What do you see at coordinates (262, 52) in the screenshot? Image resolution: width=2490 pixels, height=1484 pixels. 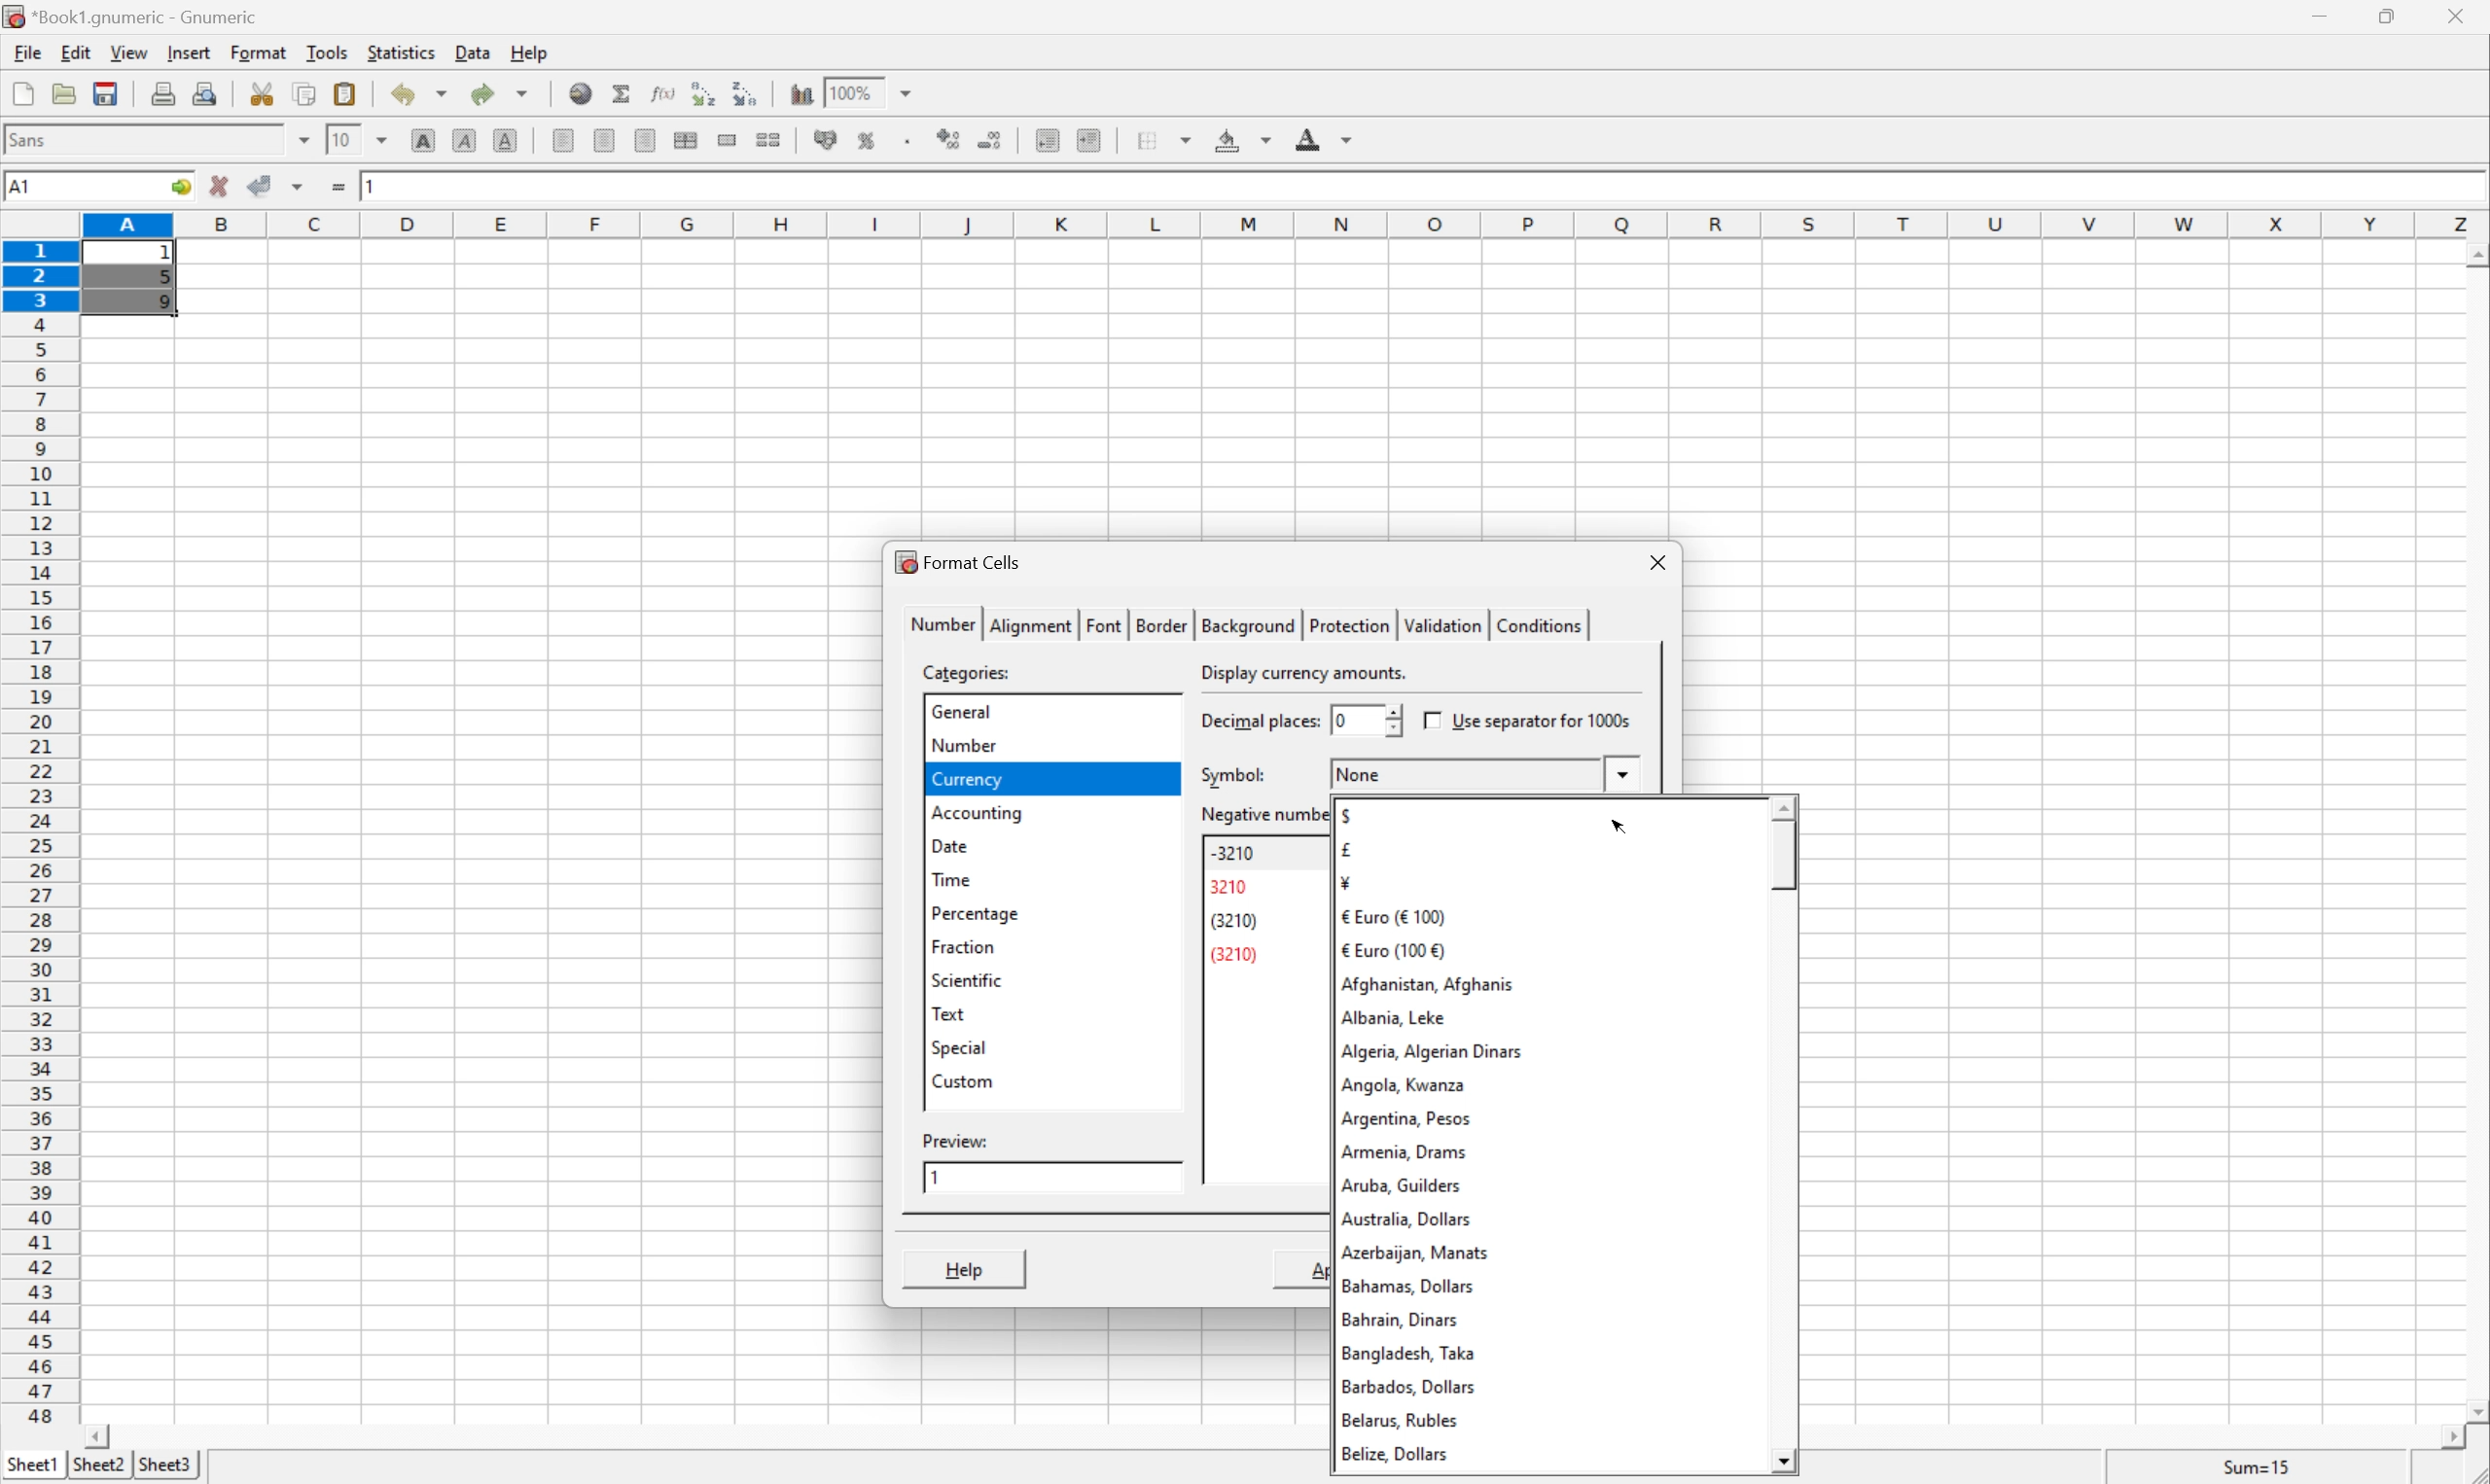 I see `format` at bounding box center [262, 52].